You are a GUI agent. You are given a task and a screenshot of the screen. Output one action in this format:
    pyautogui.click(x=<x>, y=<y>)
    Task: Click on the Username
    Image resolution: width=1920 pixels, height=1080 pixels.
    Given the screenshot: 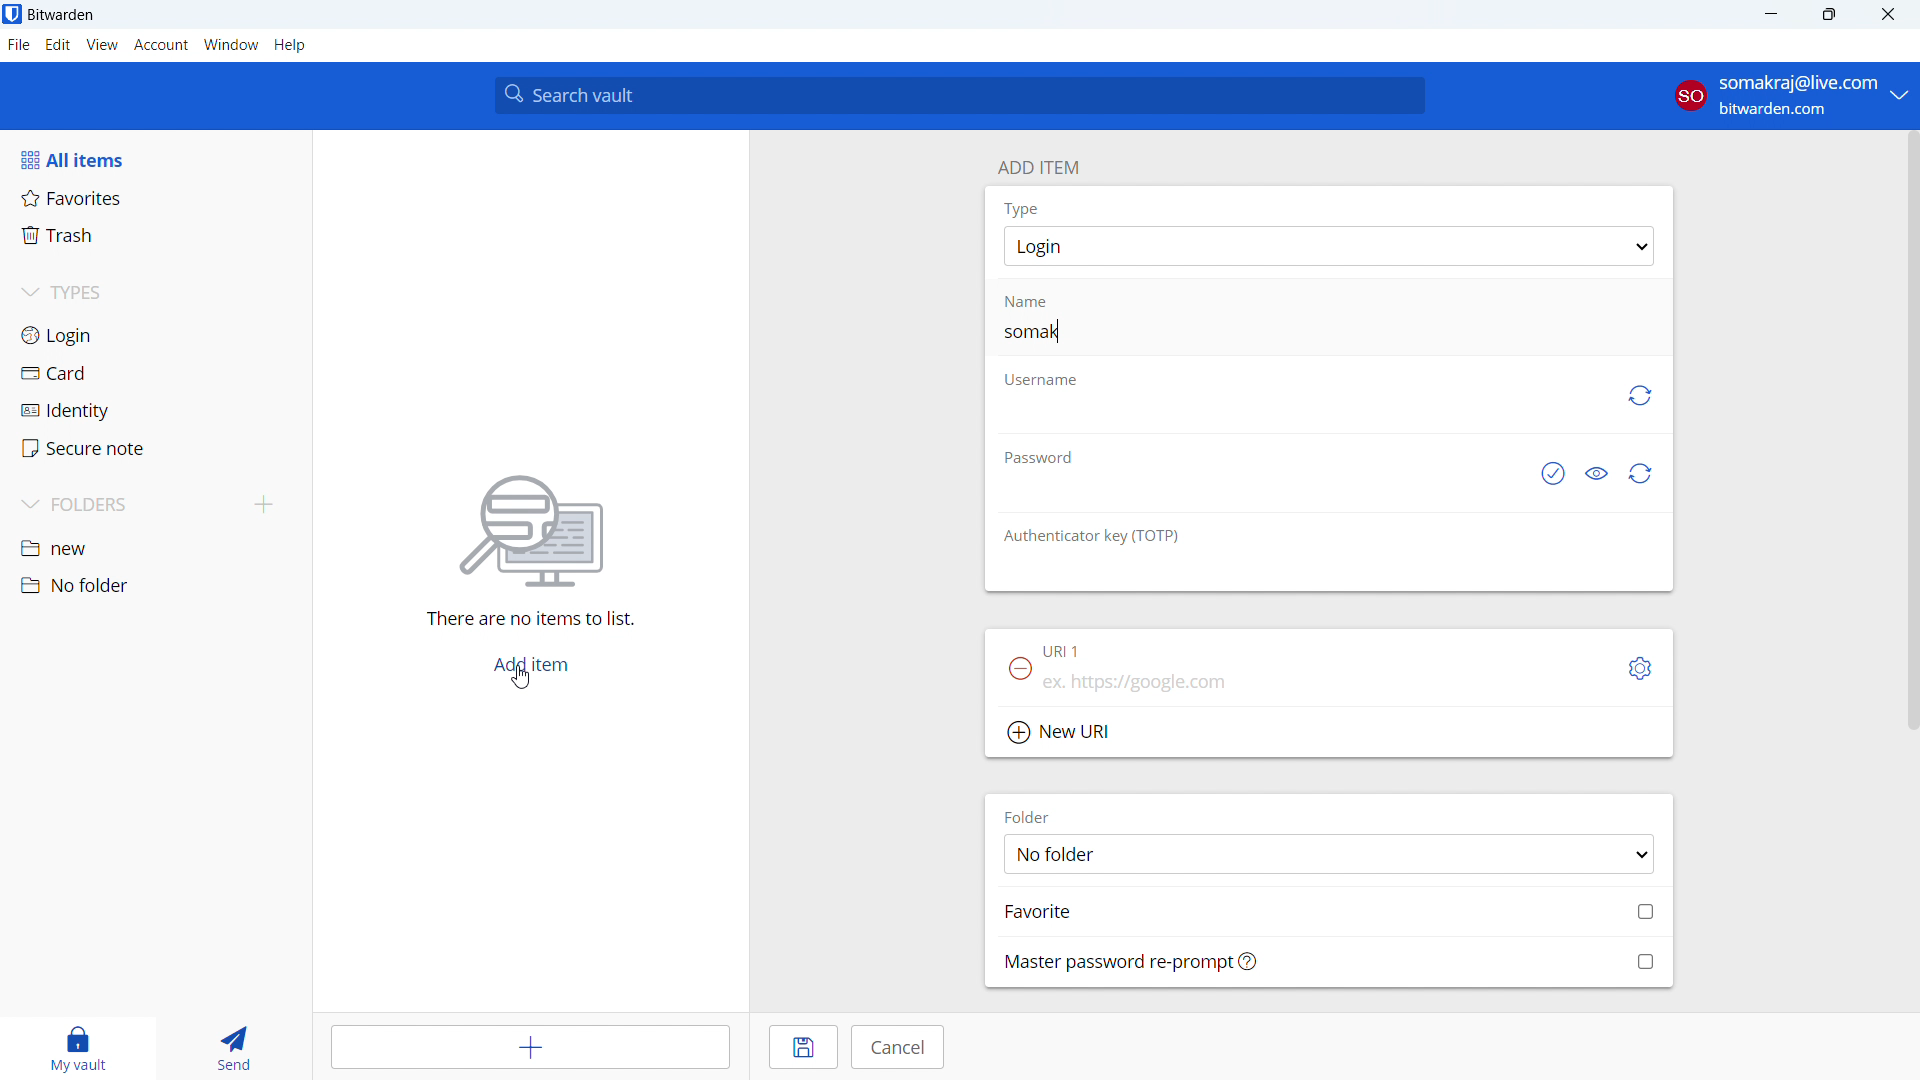 What is the action you would take?
    pyautogui.click(x=1040, y=380)
    